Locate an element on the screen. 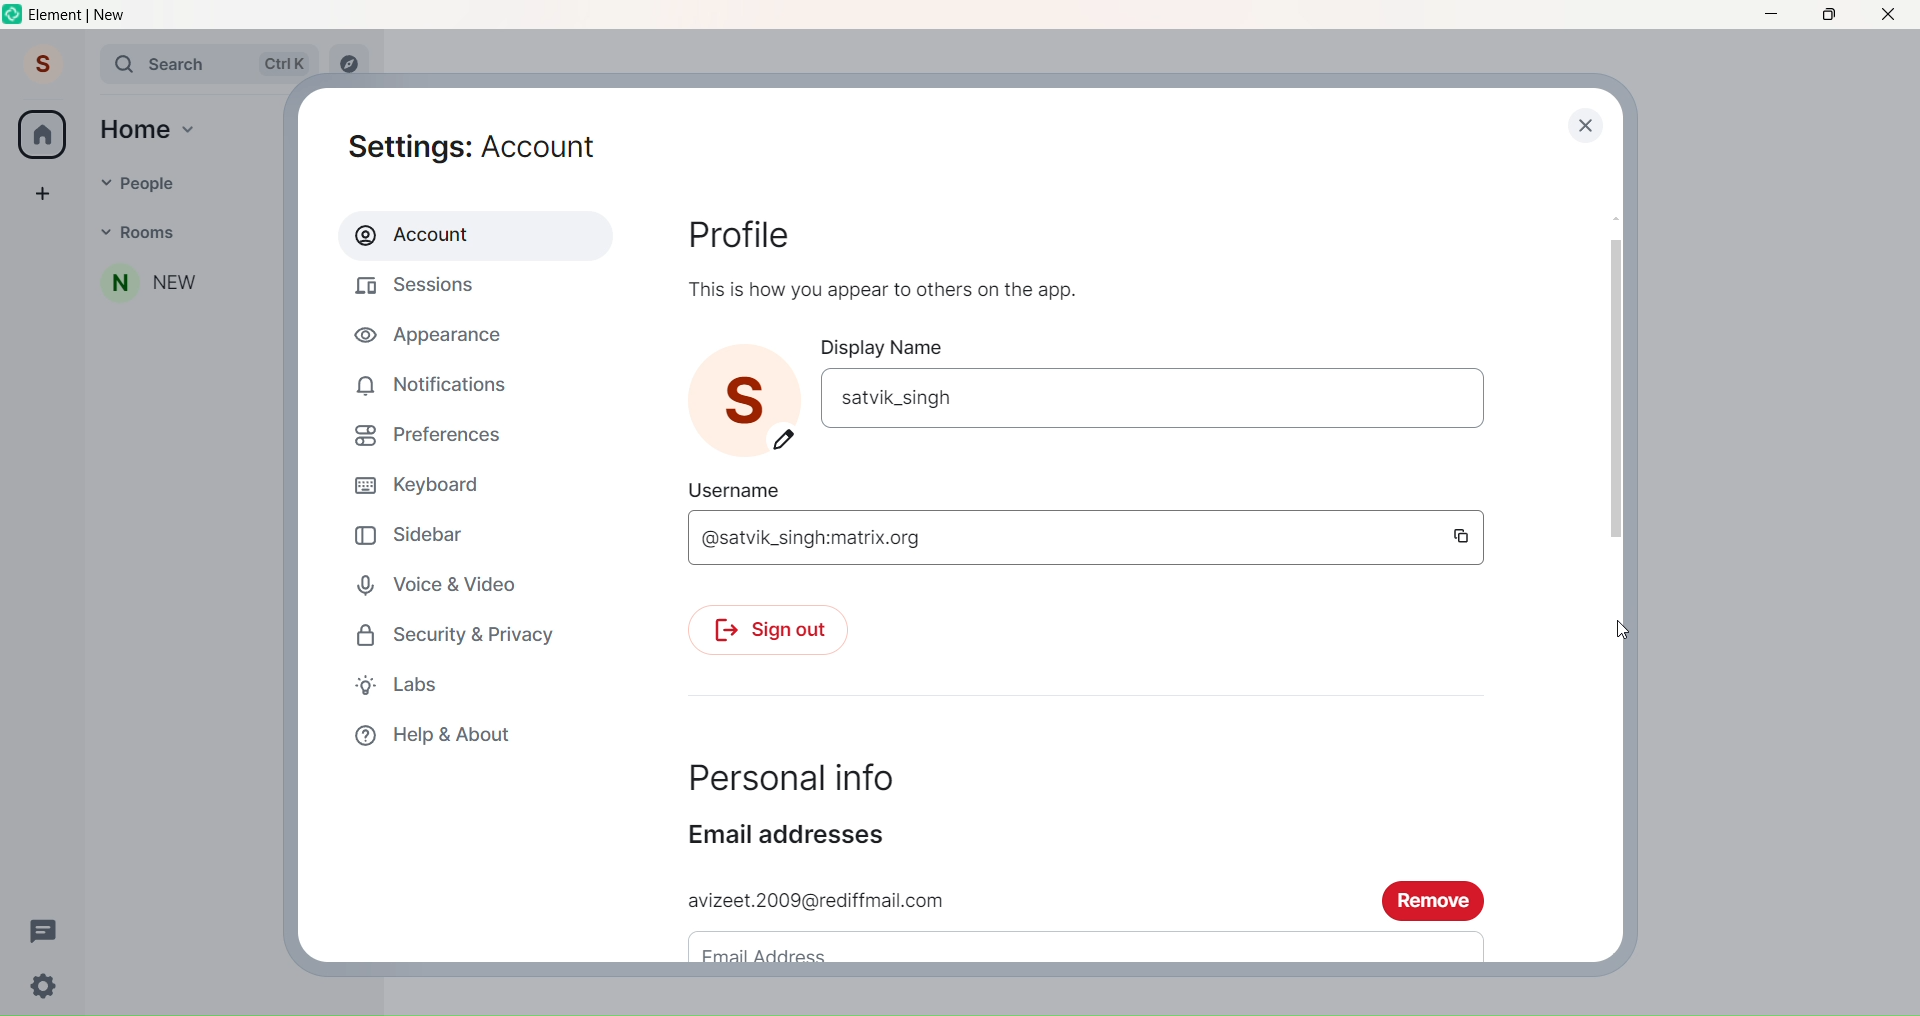 The height and width of the screenshot is (1016, 1920). Close dialog box is located at coordinates (1584, 126).